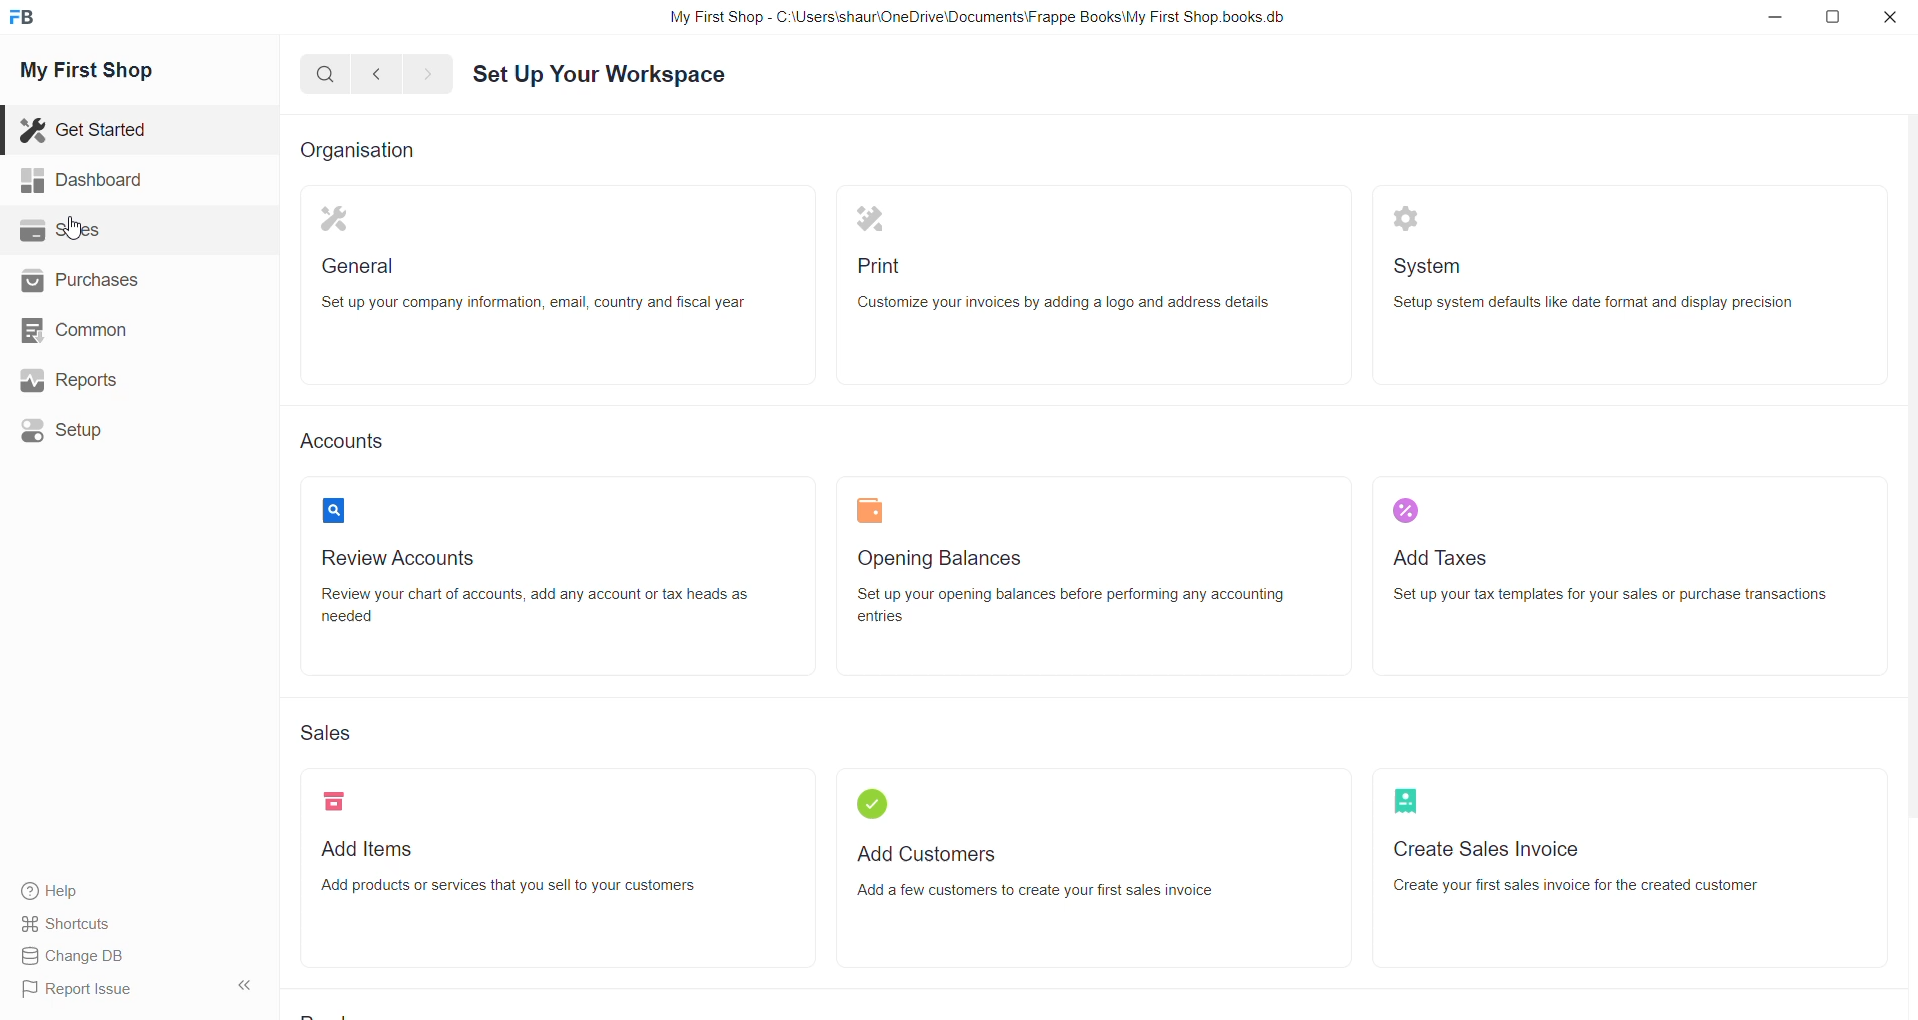 This screenshot has width=1918, height=1020. I want to click on Accounts, so click(343, 439).